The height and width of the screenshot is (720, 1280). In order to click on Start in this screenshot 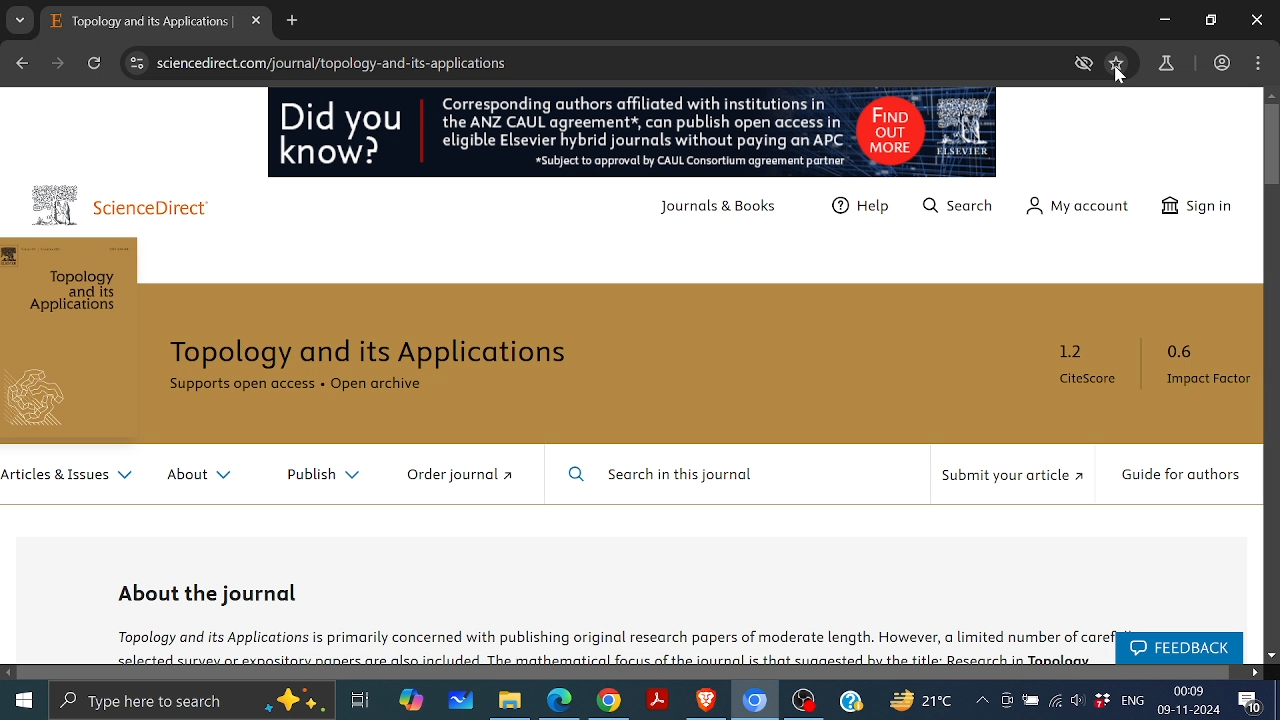, I will do `click(25, 699)`.